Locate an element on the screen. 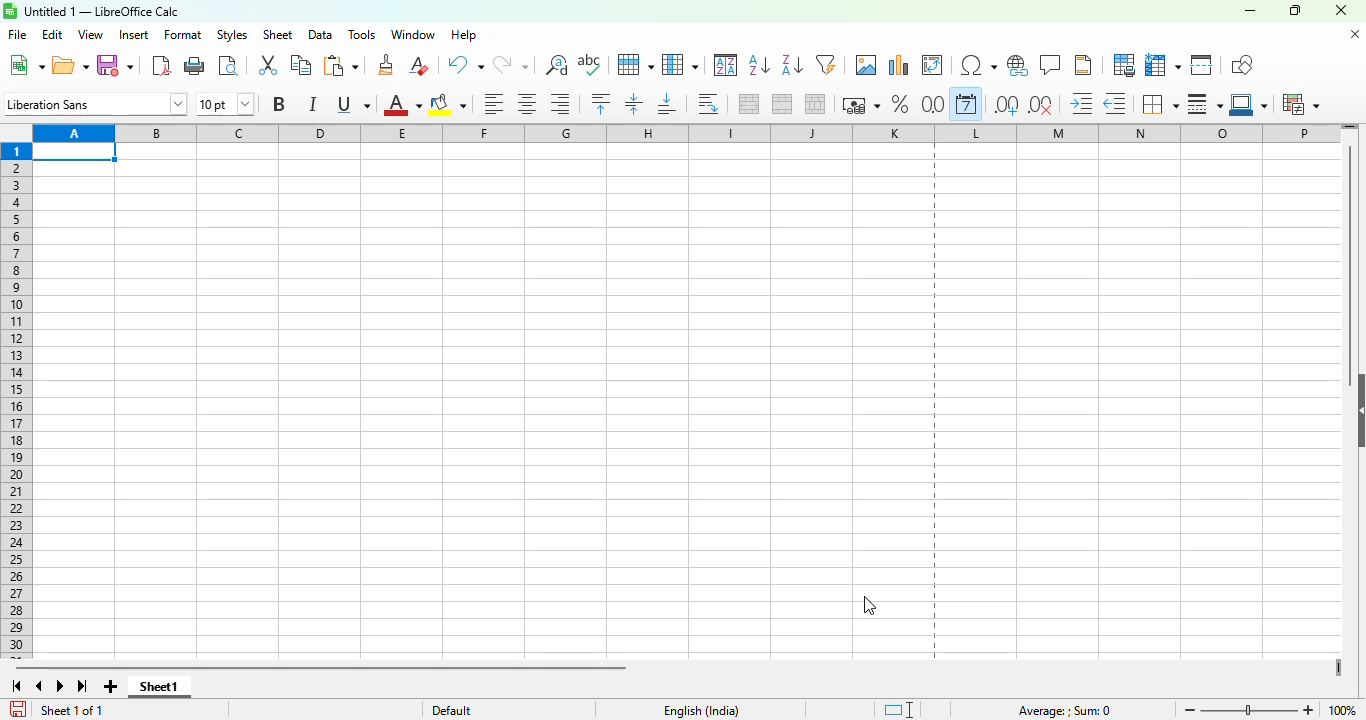 Image resolution: width=1366 pixels, height=720 pixels. sheet1 is located at coordinates (161, 687).